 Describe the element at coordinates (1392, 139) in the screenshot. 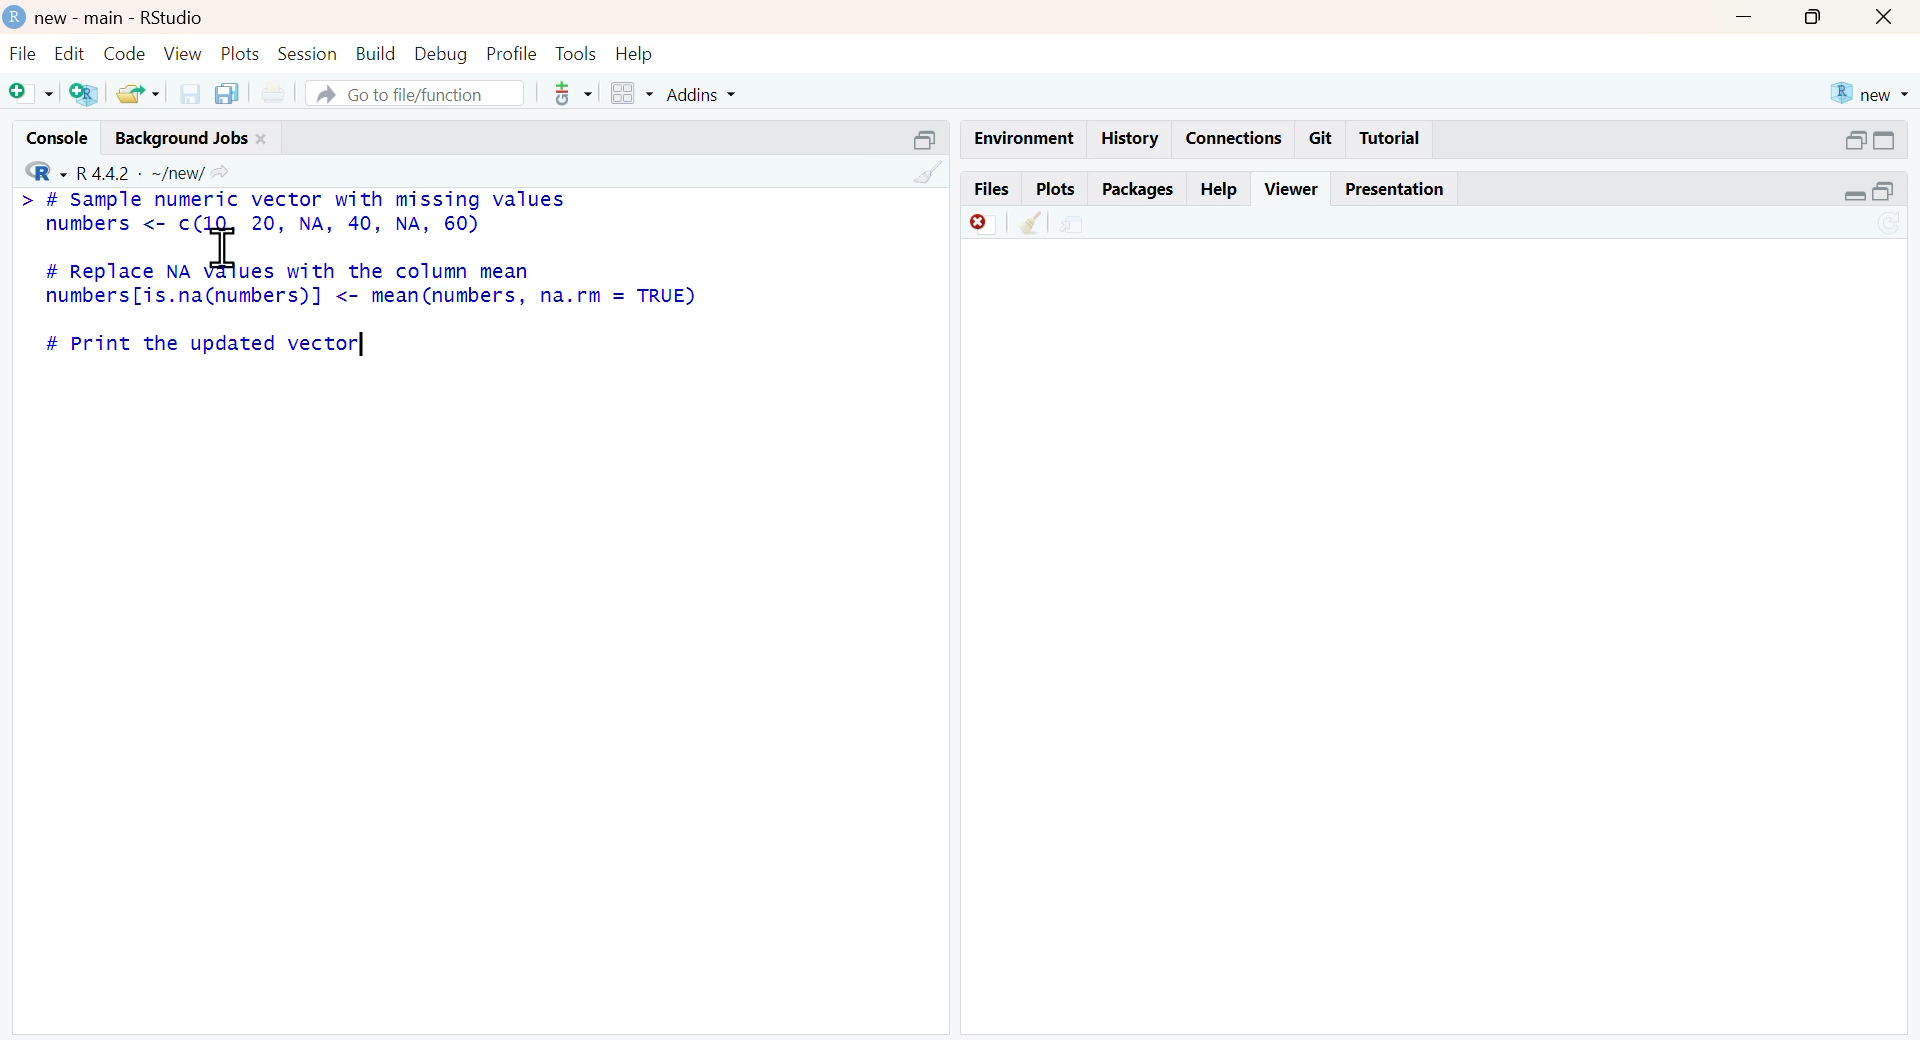

I see `tutorial` at that location.